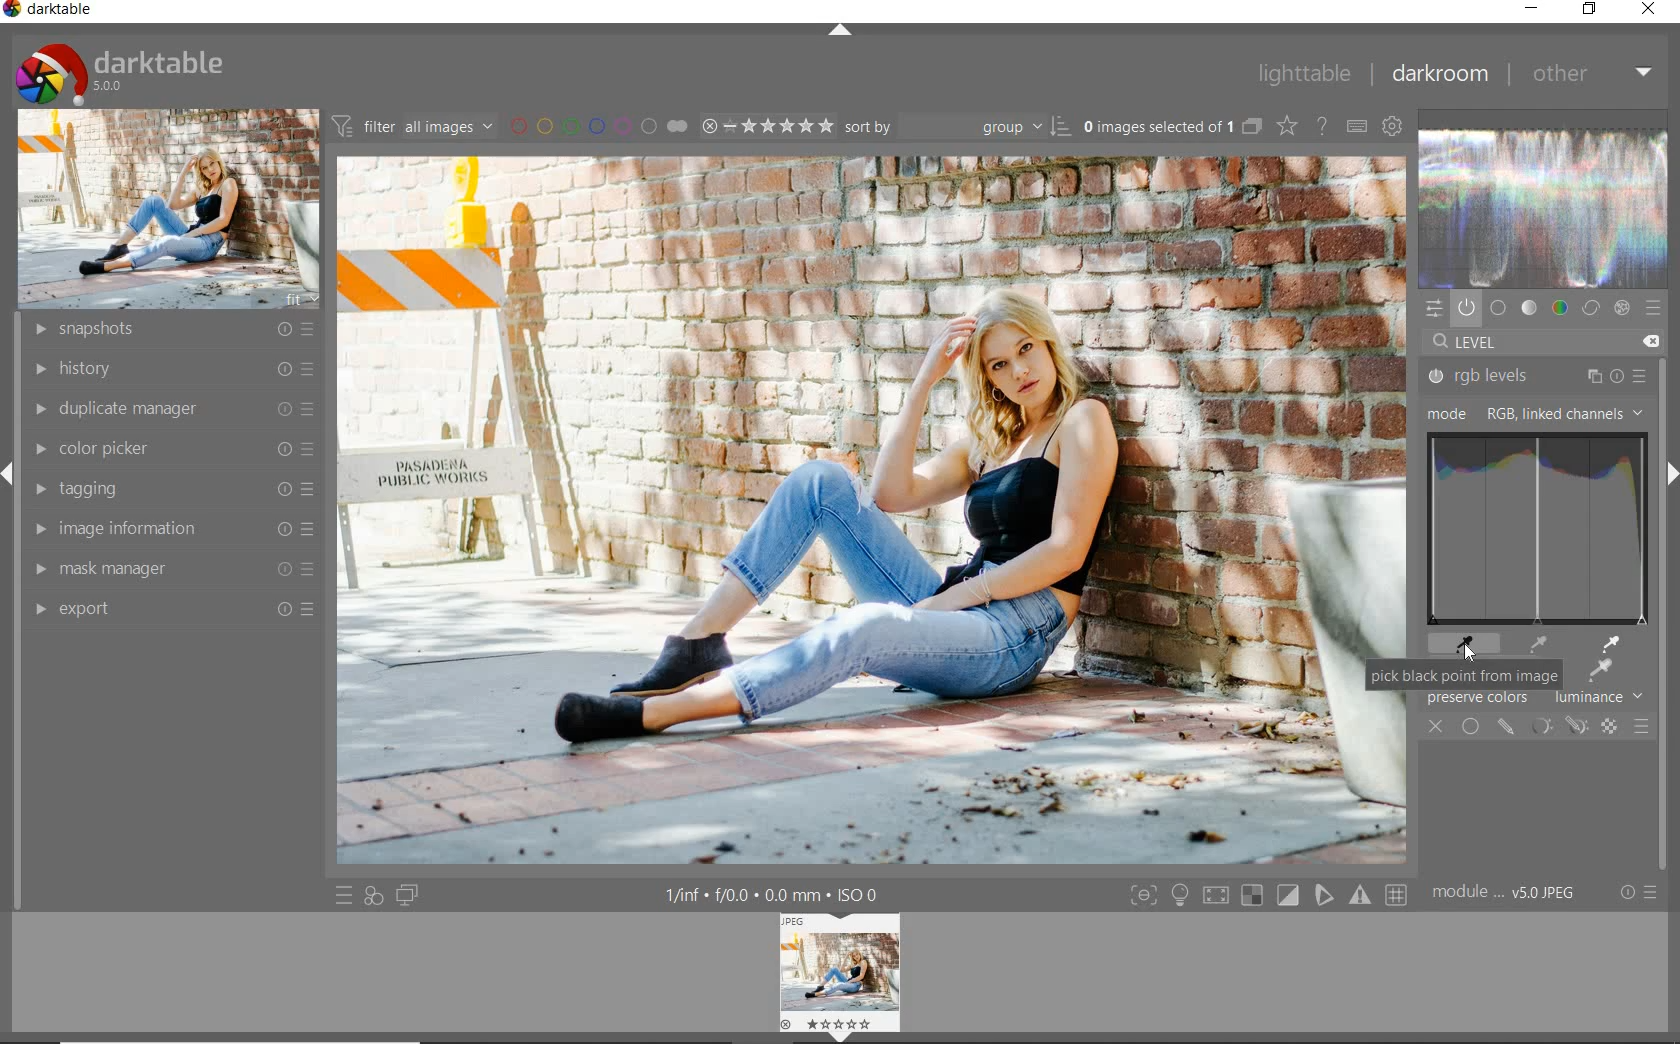 This screenshot has width=1680, height=1044. What do you see at coordinates (1264, 896) in the screenshot?
I see `toggle modes` at bounding box center [1264, 896].